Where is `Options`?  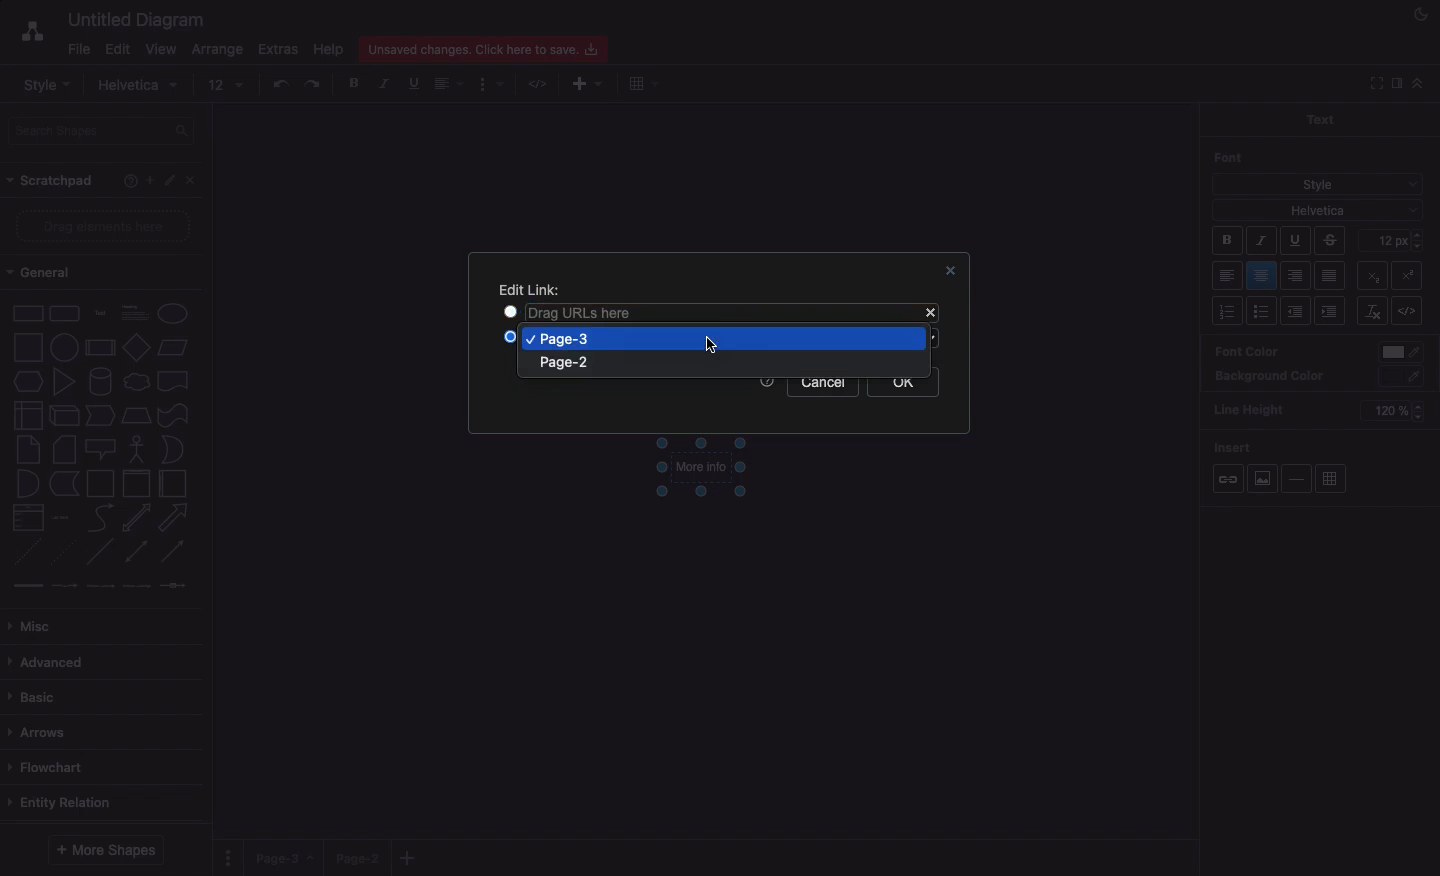
Options is located at coordinates (230, 857).